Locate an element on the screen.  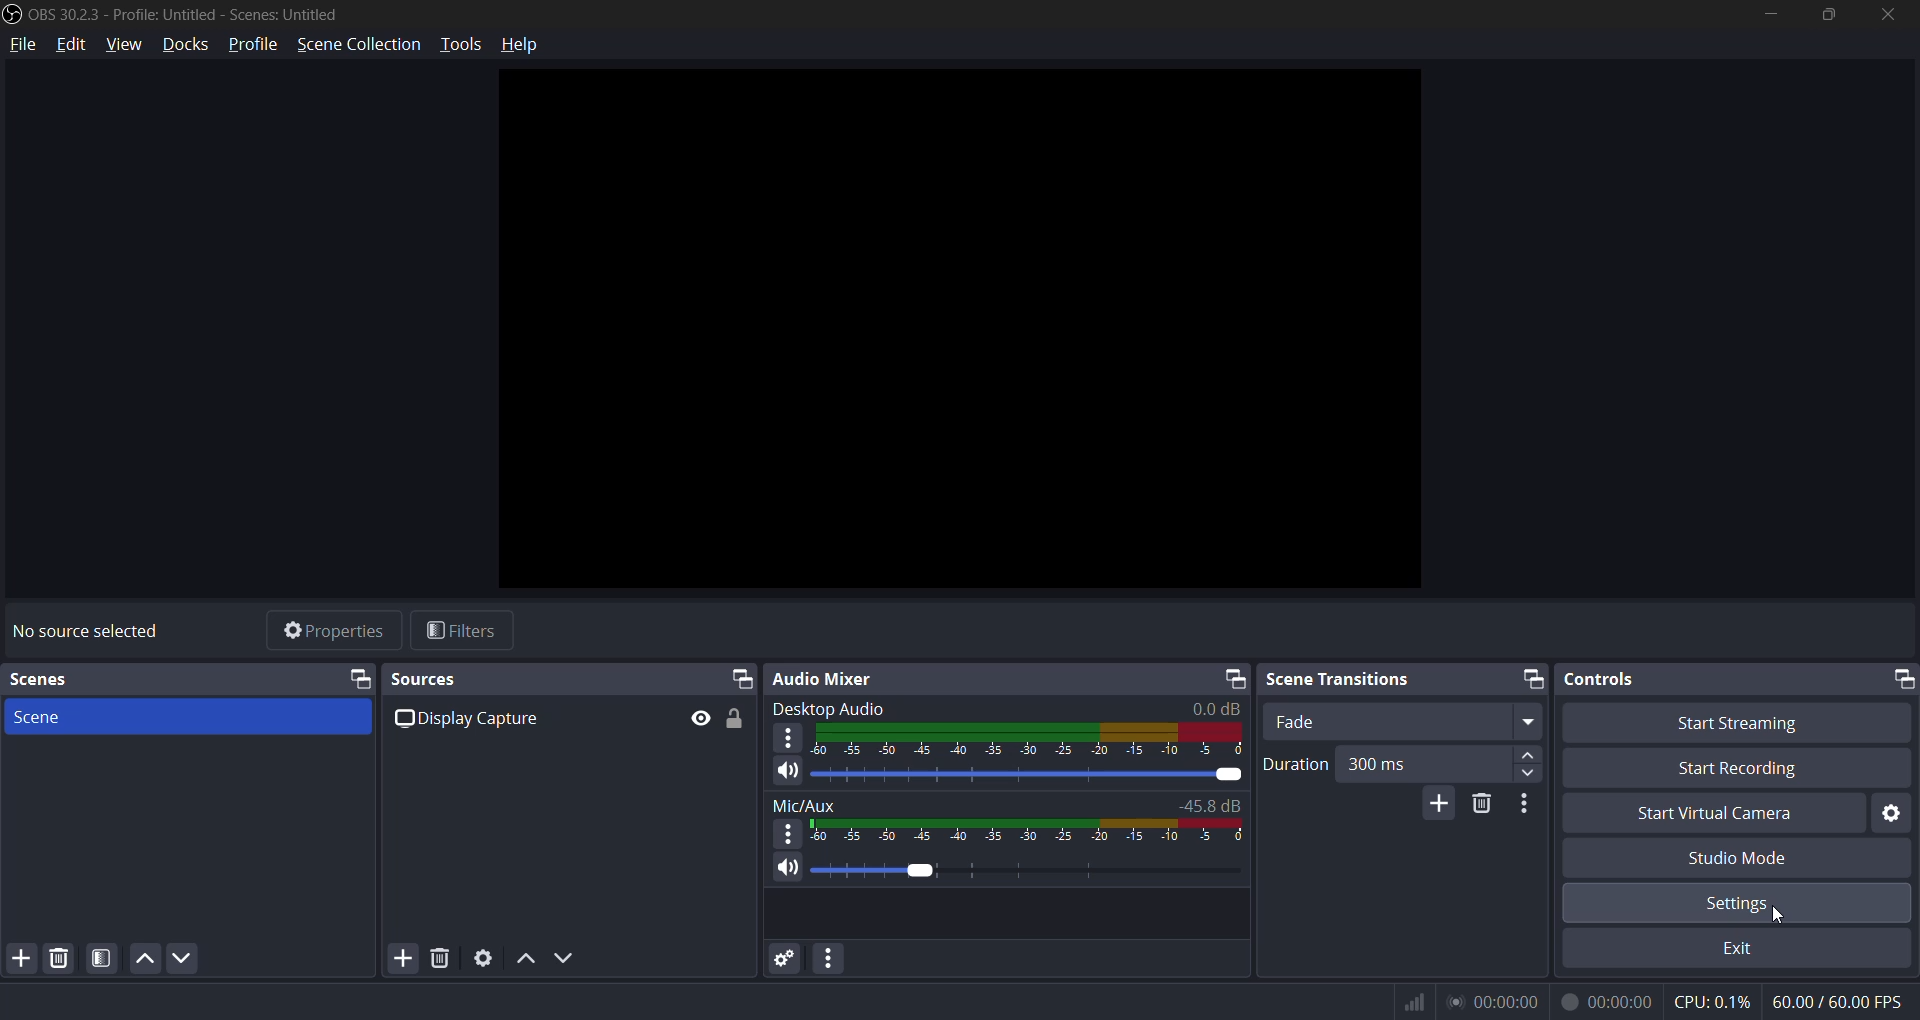
tools is located at coordinates (462, 46).